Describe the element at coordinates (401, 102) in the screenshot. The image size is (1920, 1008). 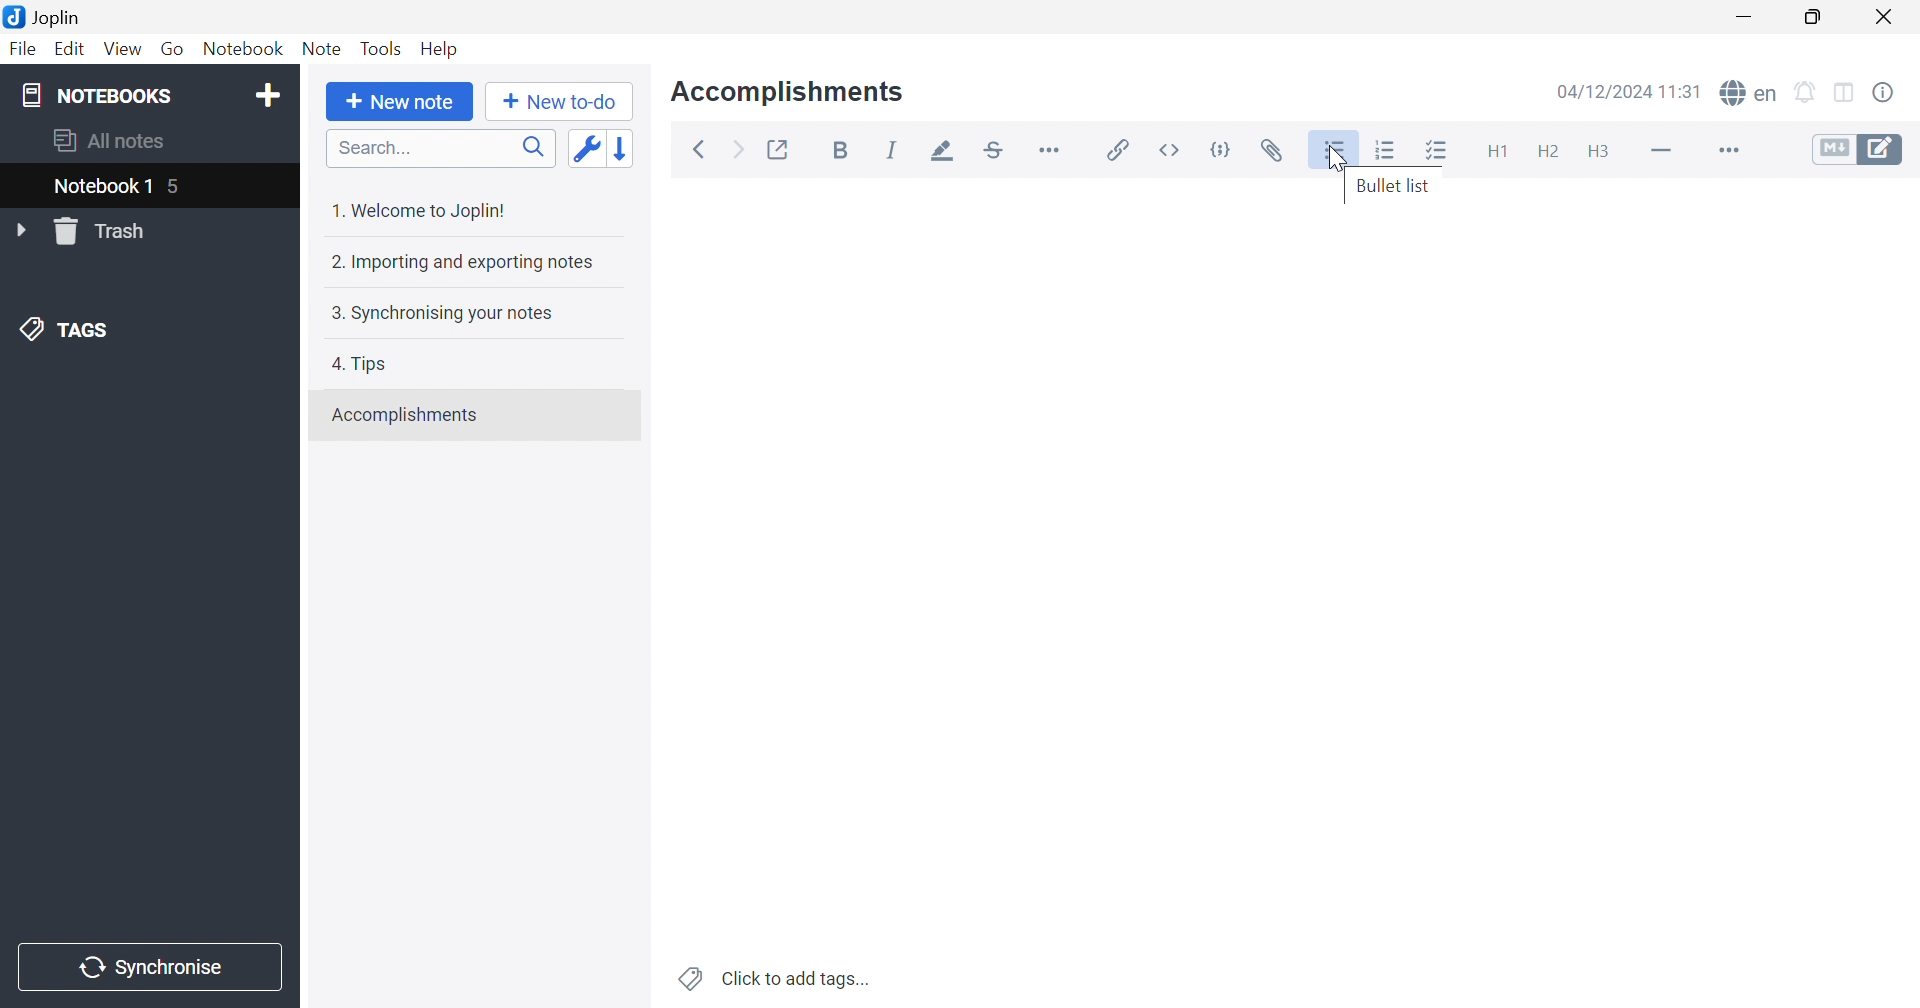
I see `New note` at that location.